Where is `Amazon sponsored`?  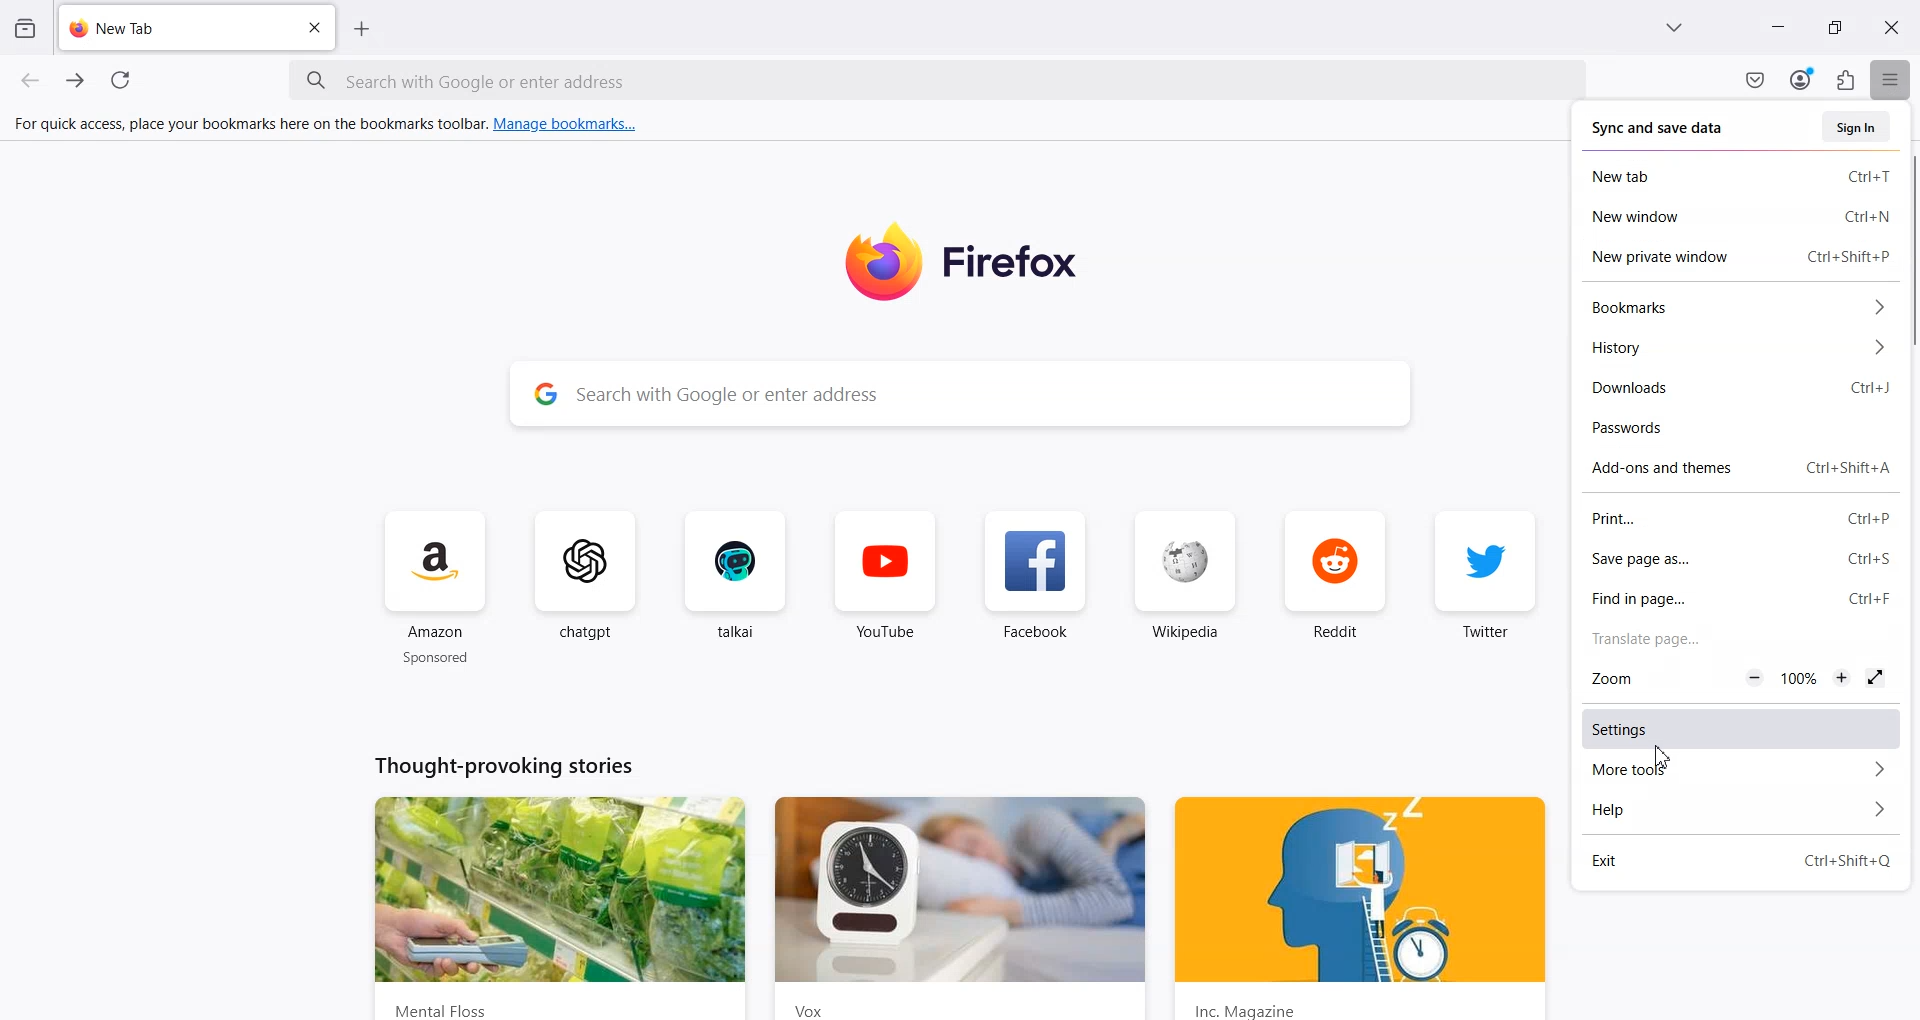 Amazon sponsored is located at coordinates (437, 589).